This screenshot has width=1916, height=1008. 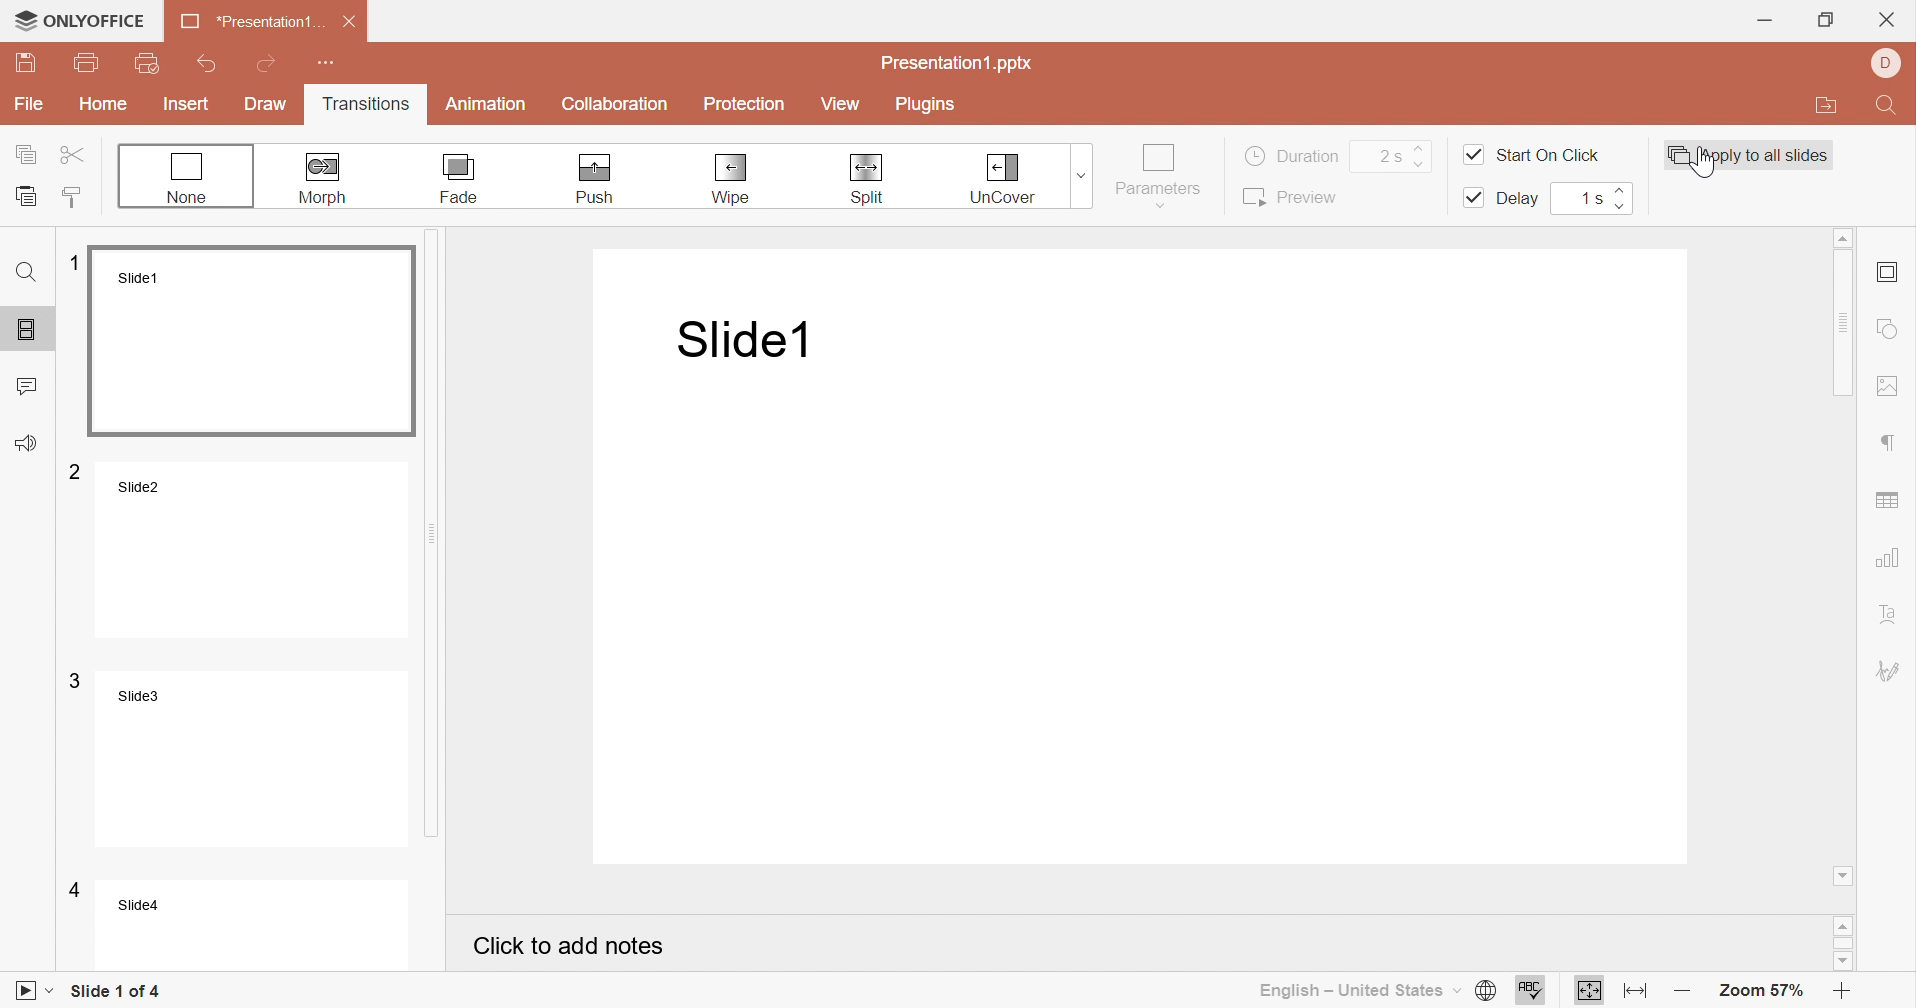 What do you see at coordinates (29, 105) in the screenshot?
I see `File` at bounding box center [29, 105].